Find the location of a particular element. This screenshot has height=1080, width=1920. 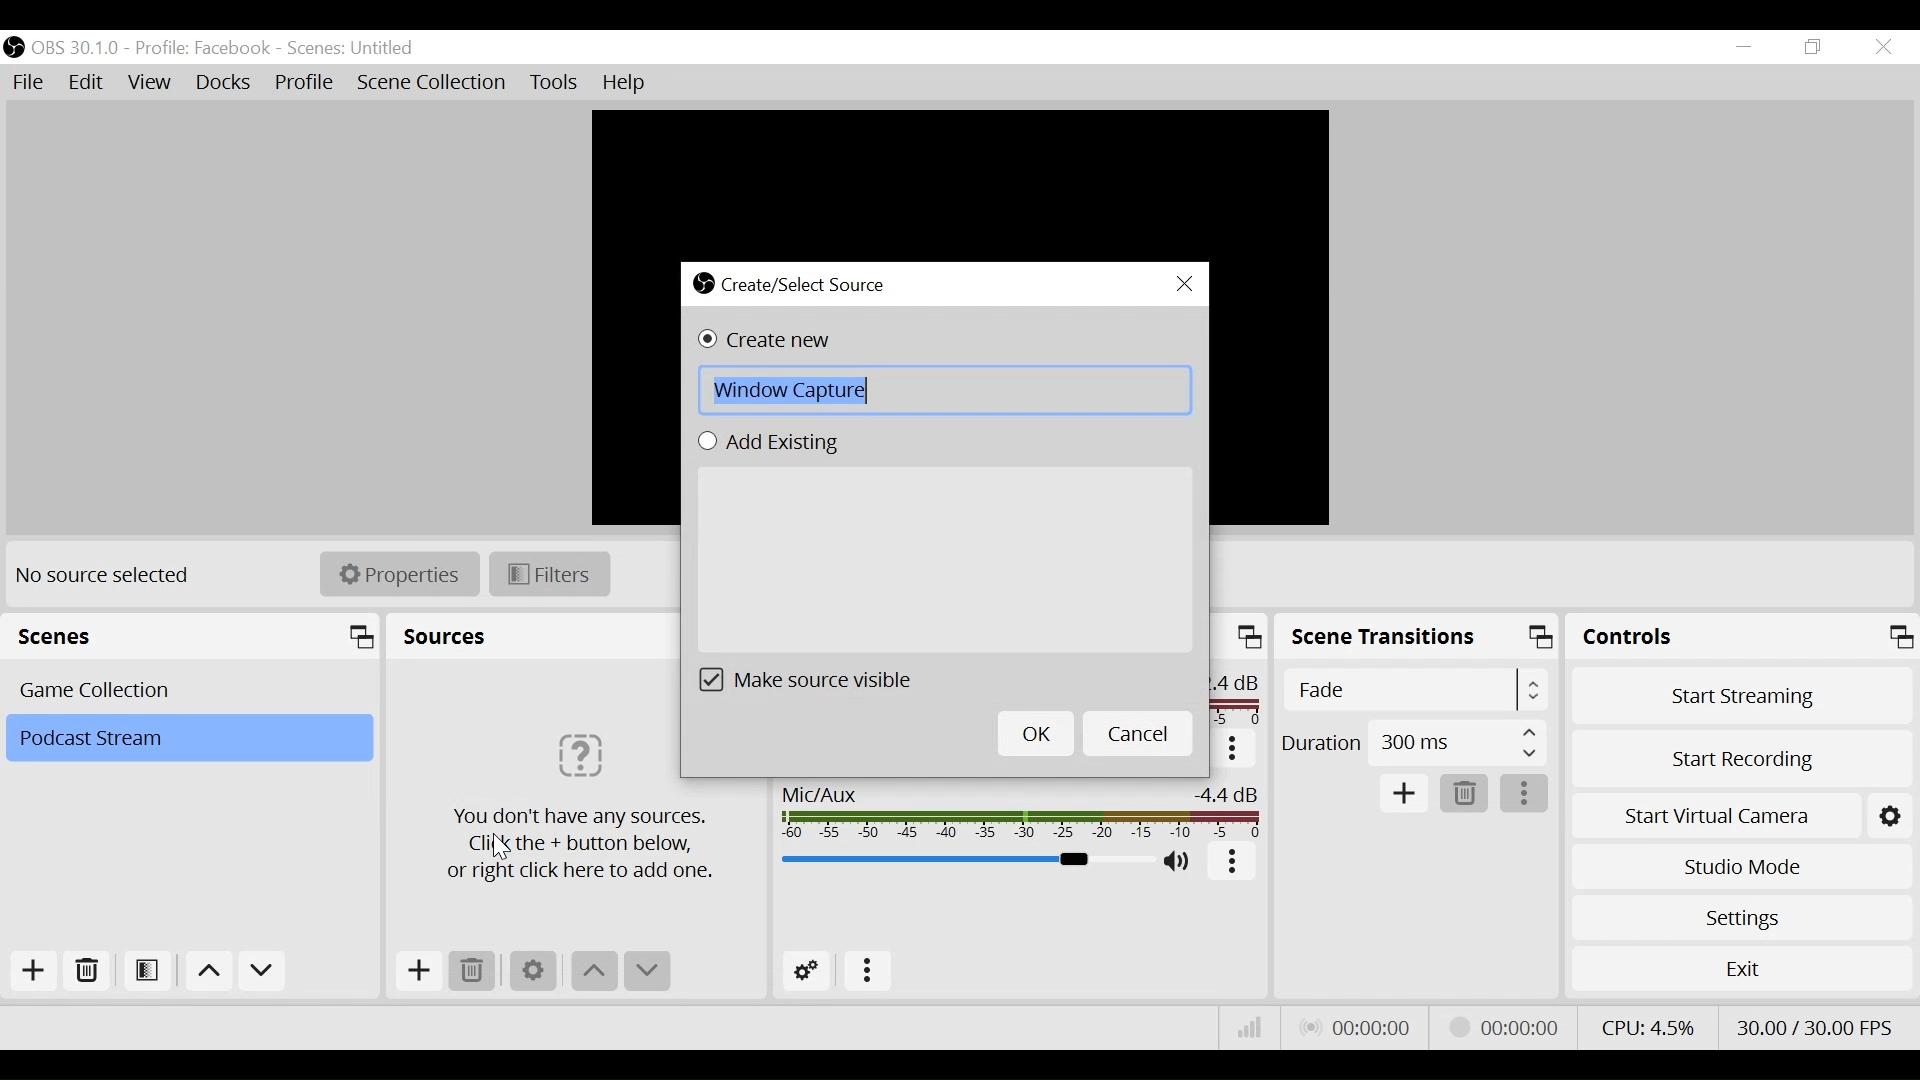

File is located at coordinates (31, 84).